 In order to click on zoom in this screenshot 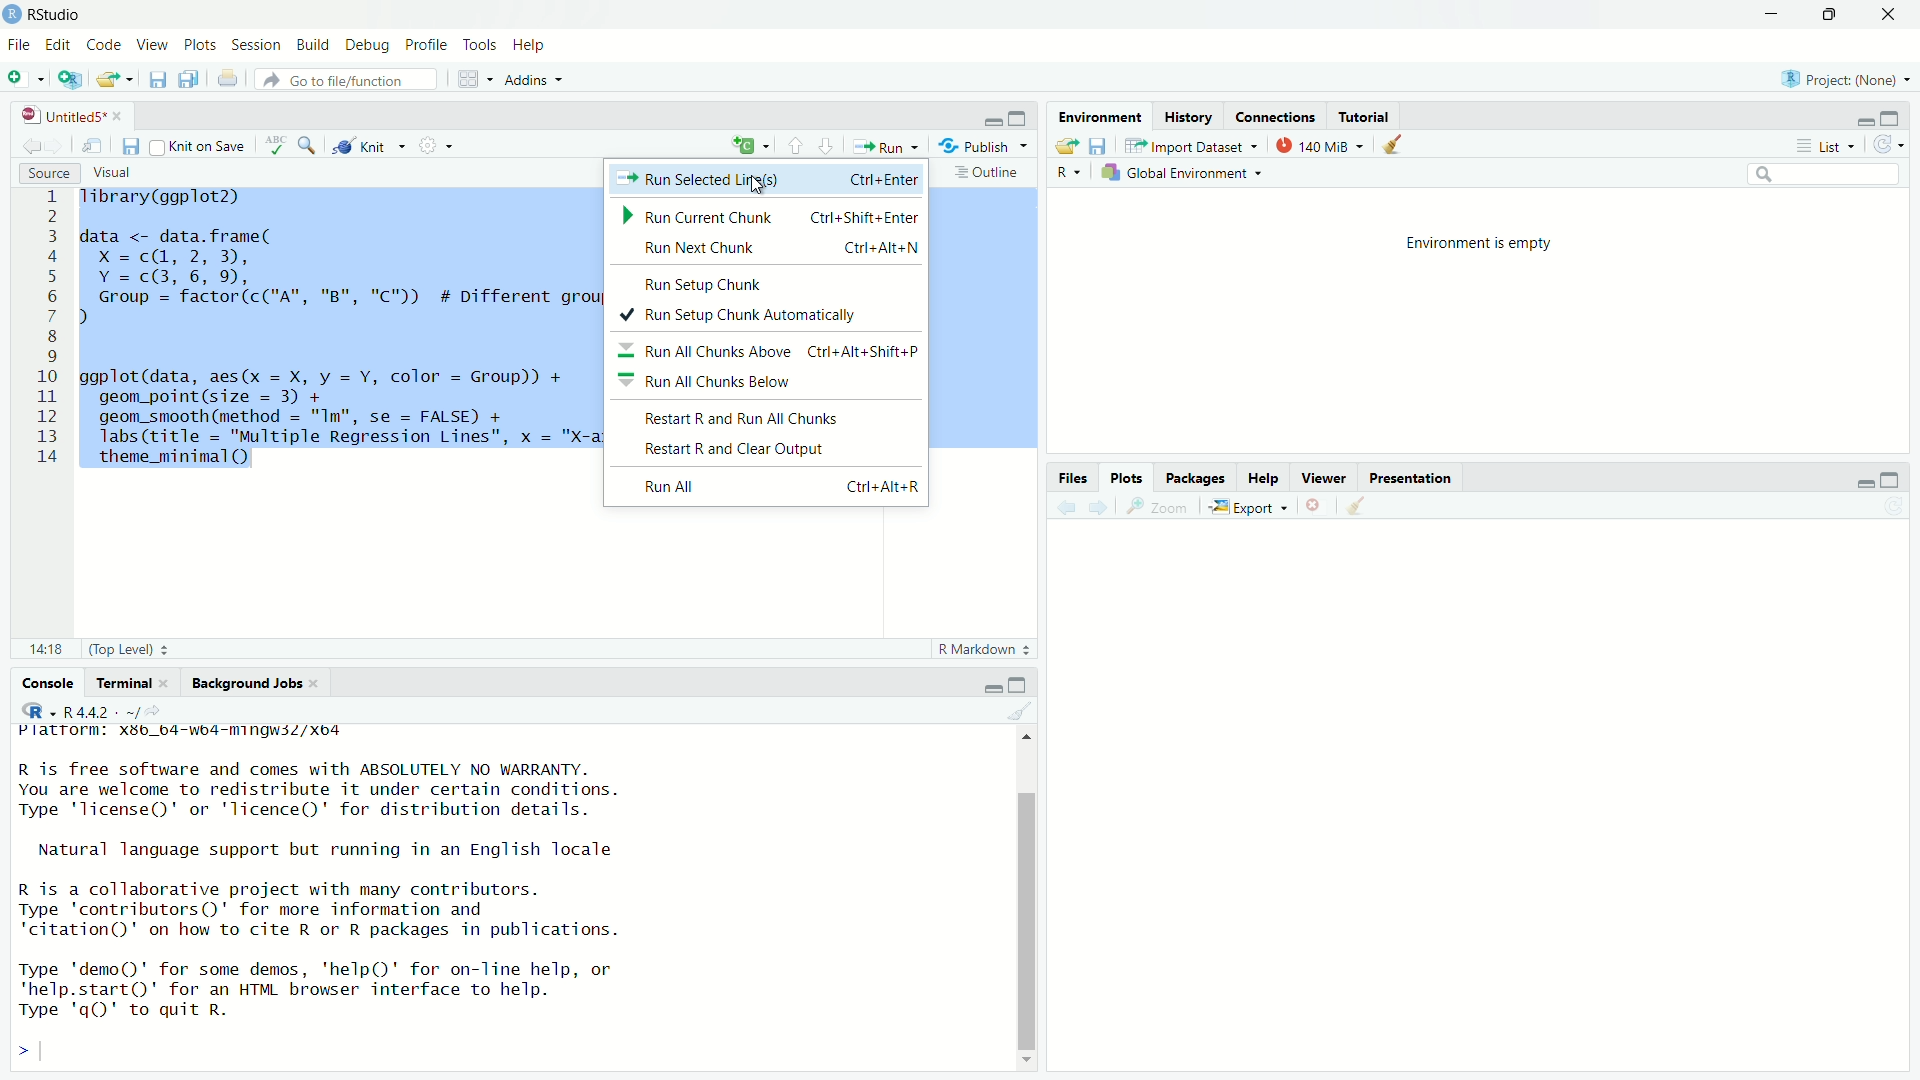, I will do `click(306, 145)`.